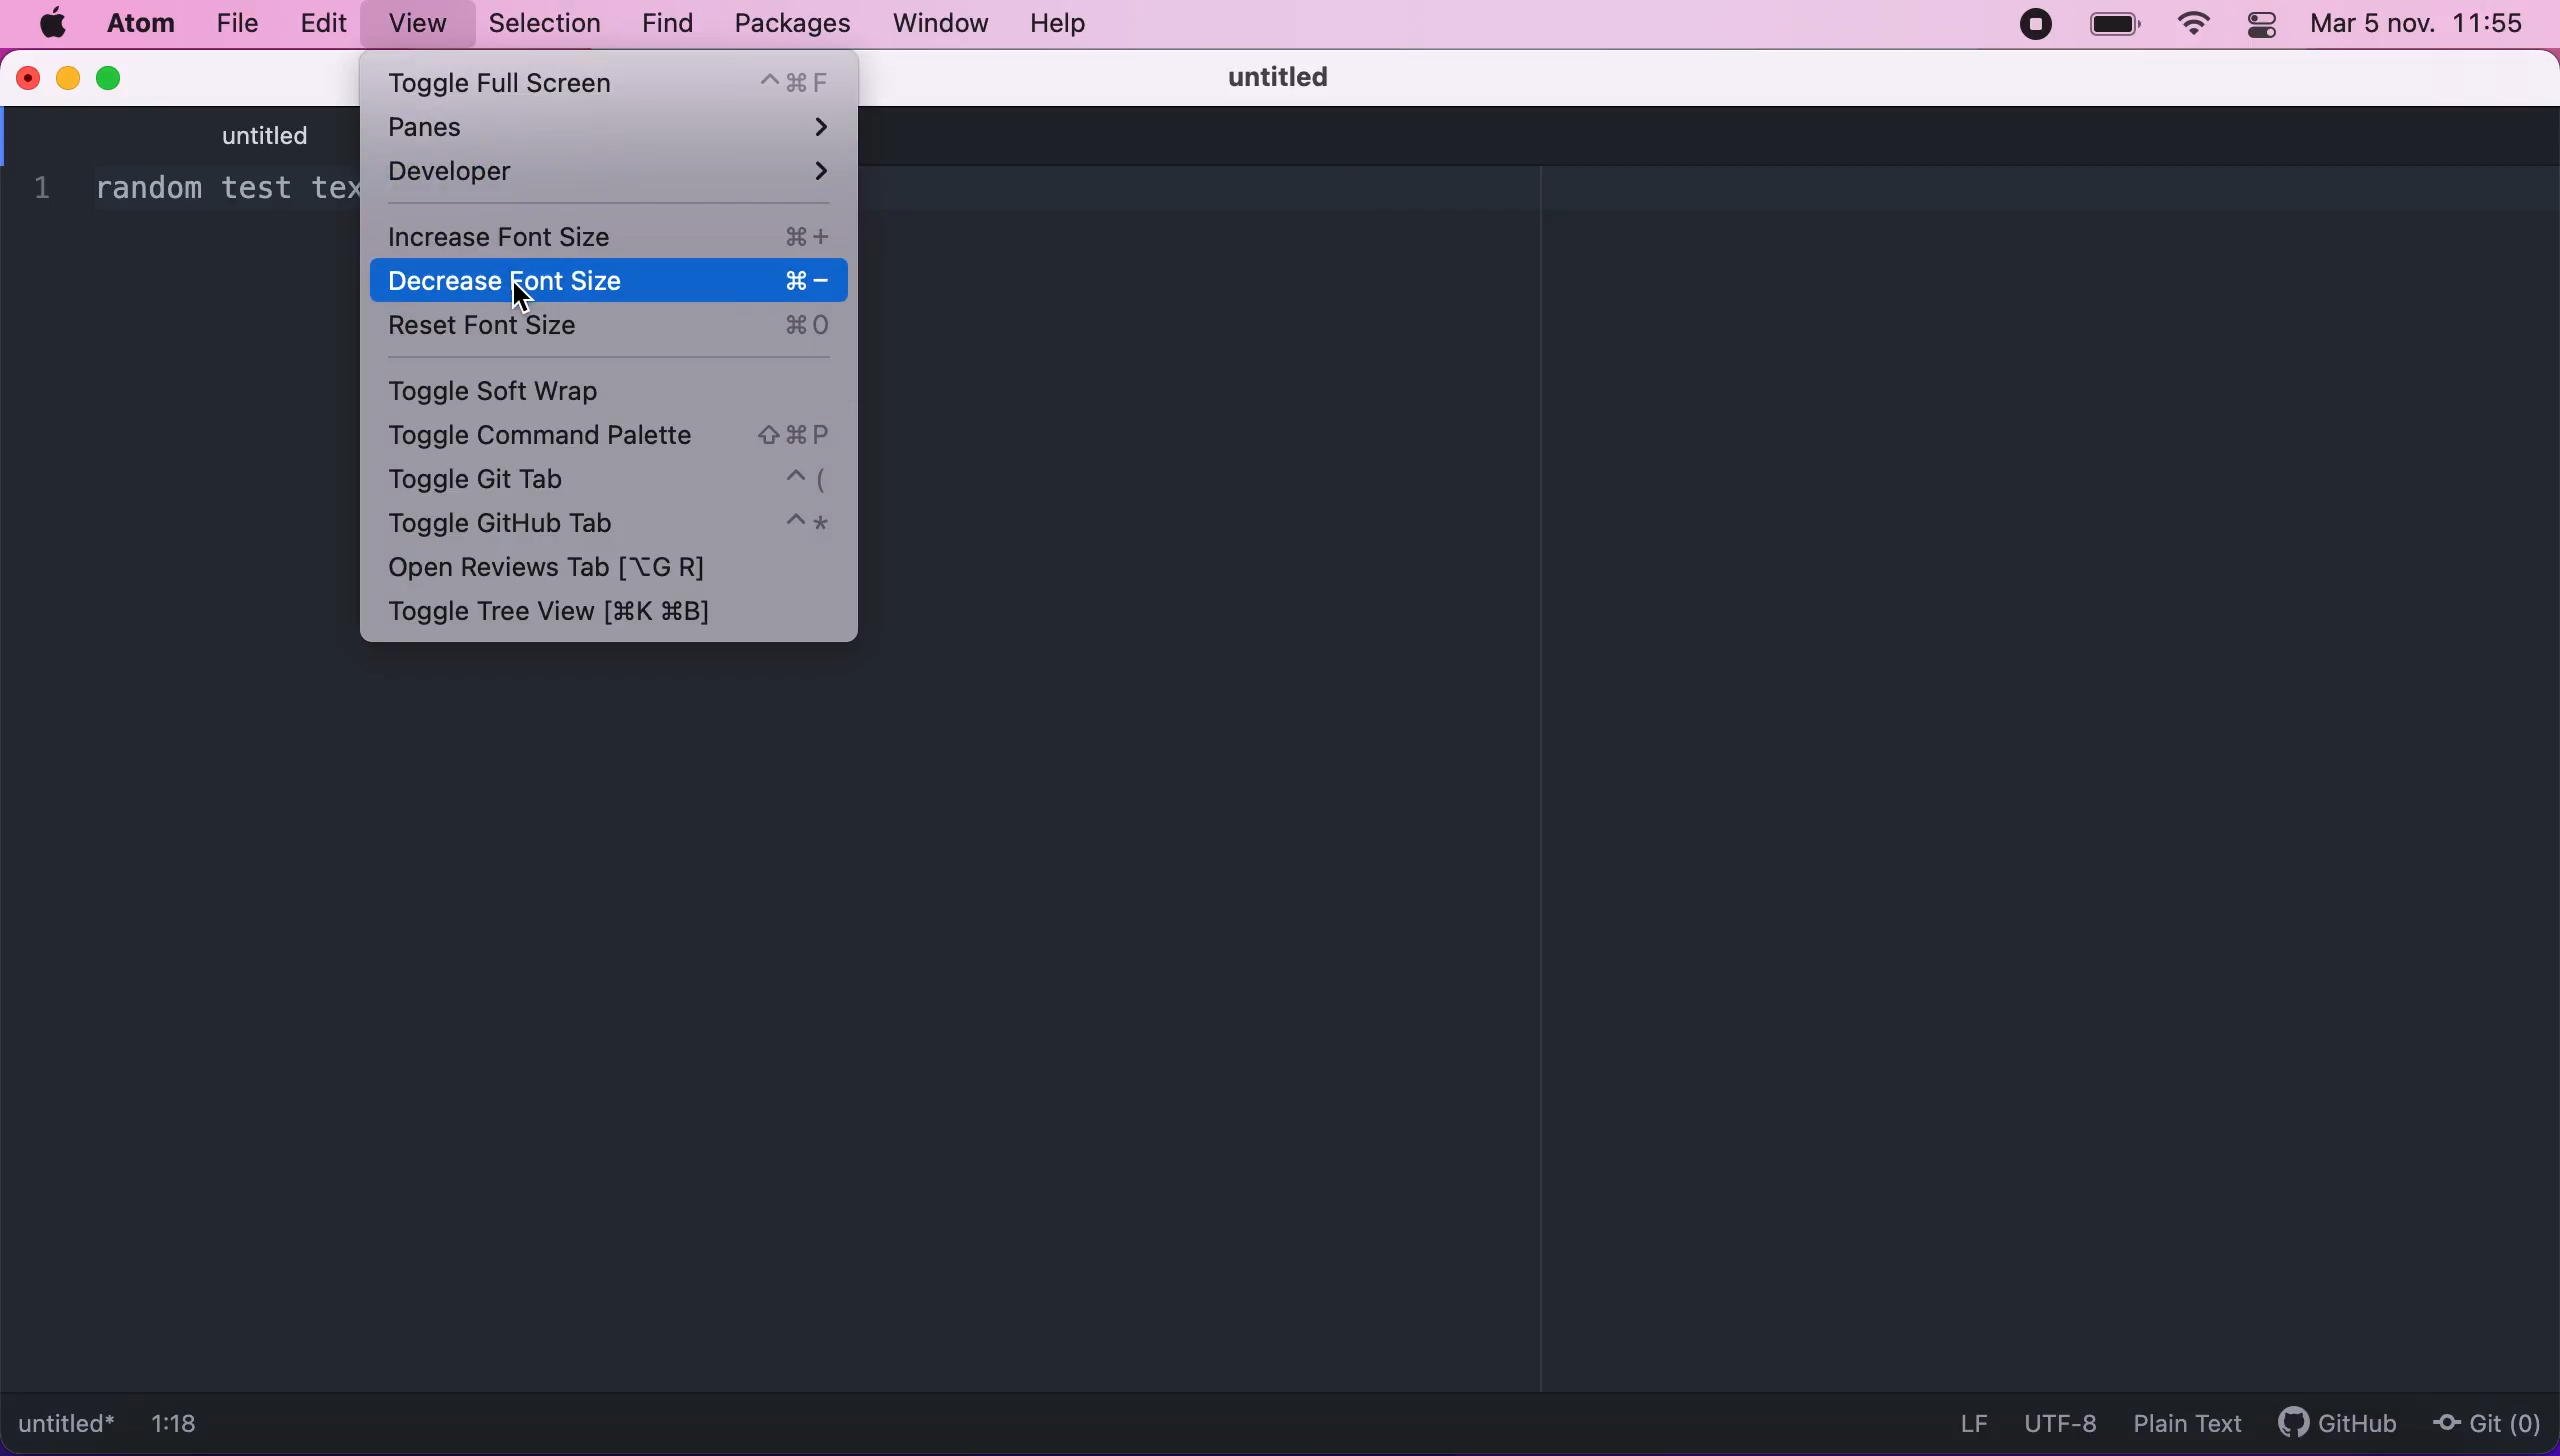 The width and height of the screenshot is (2560, 1456). Describe the element at coordinates (191, 190) in the screenshot. I see `1 random test text` at that location.